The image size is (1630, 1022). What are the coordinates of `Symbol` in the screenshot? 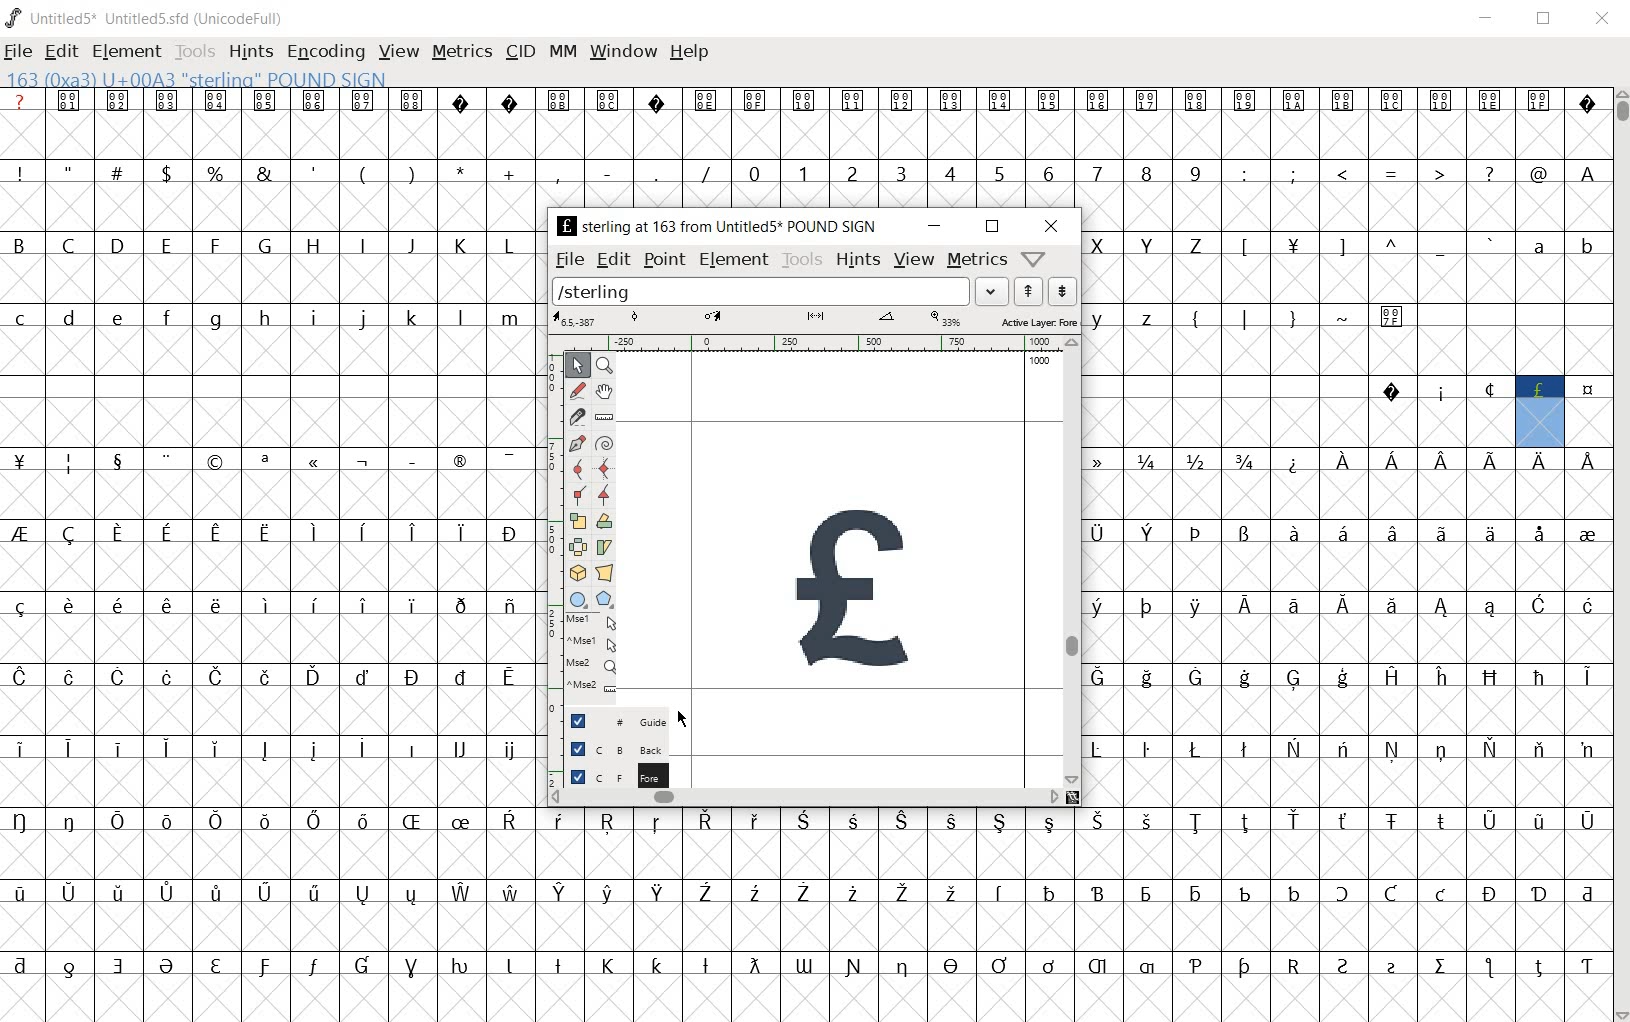 It's located at (508, 751).